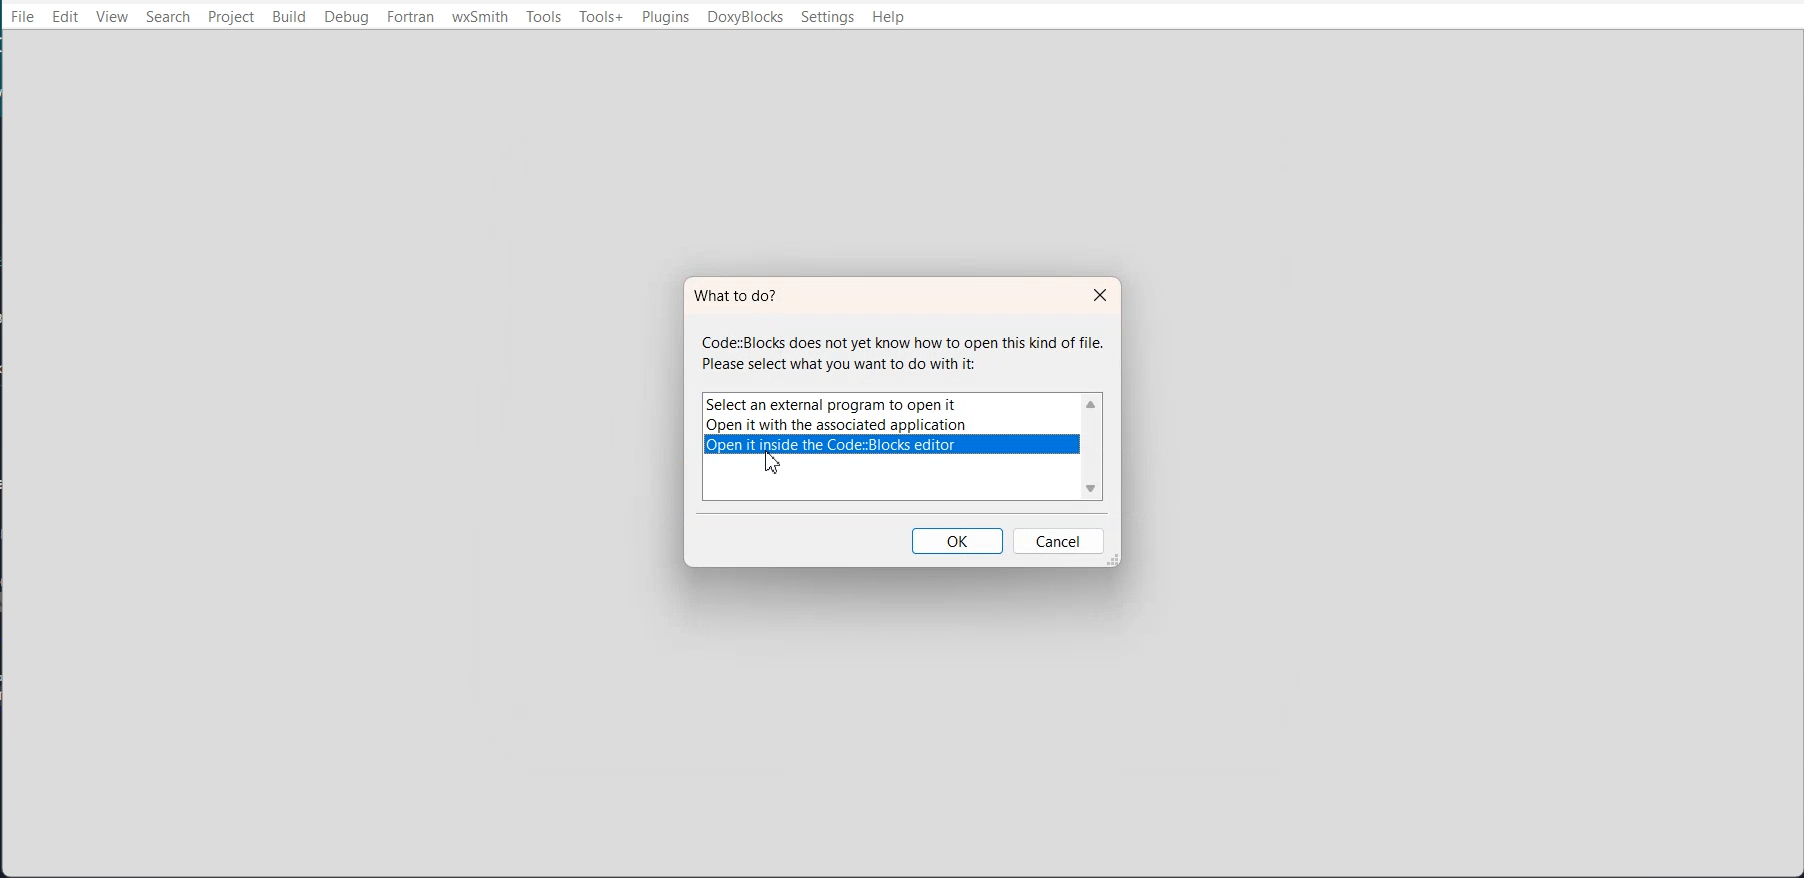 Image resolution: width=1804 pixels, height=878 pixels. I want to click on Plugins, so click(665, 17).